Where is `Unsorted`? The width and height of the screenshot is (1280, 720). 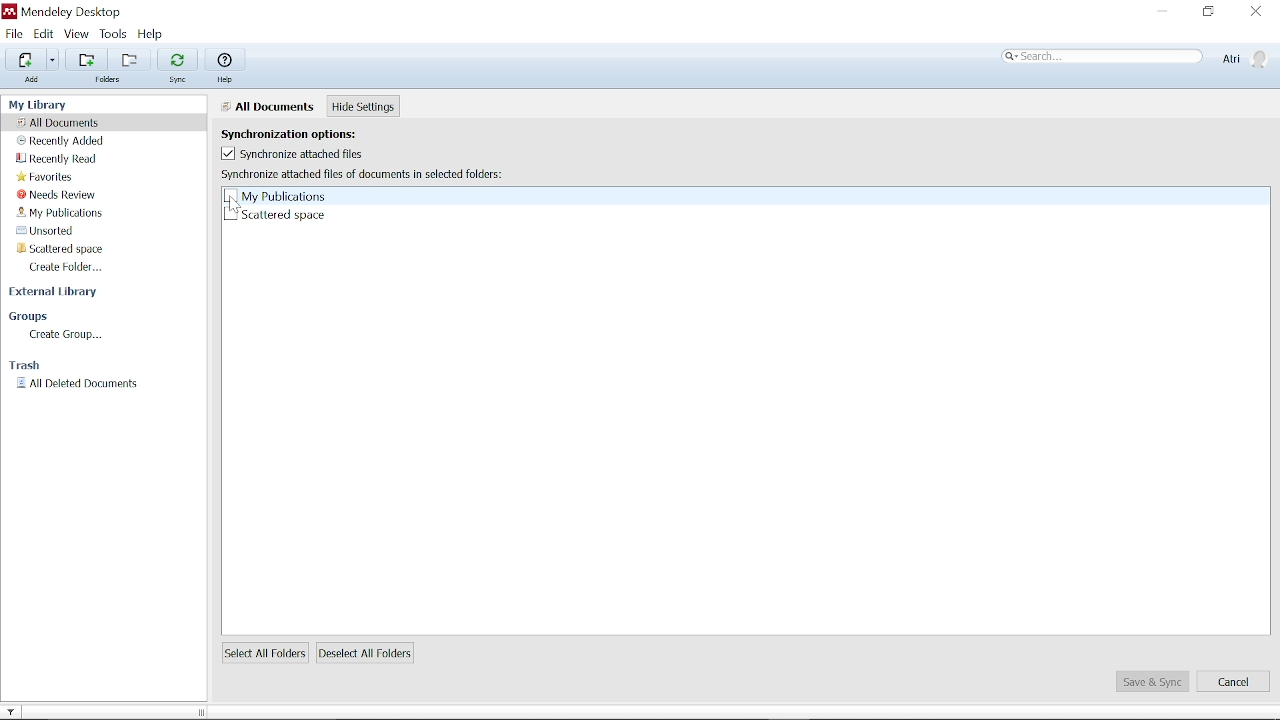 Unsorted is located at coordinates (61, 232).